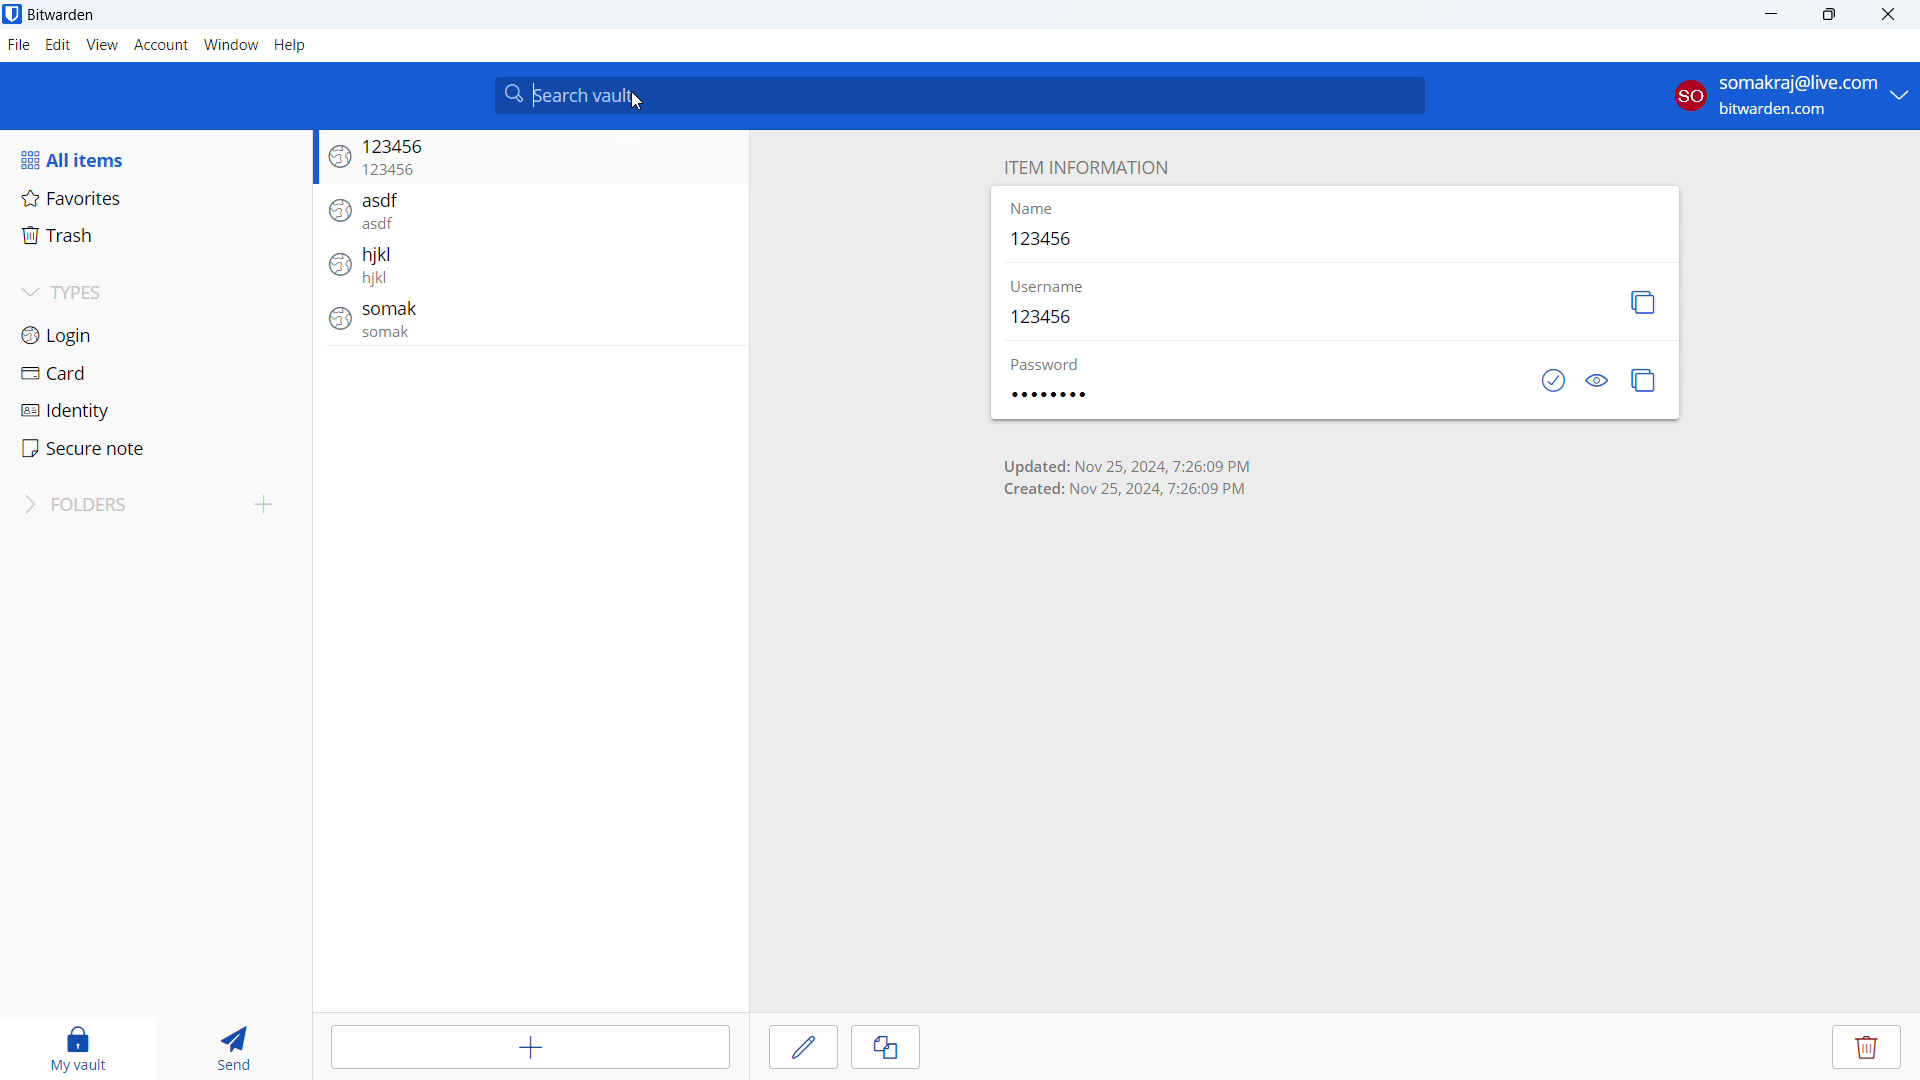  I want to click on login entry: hjkl, so click(523, 268).